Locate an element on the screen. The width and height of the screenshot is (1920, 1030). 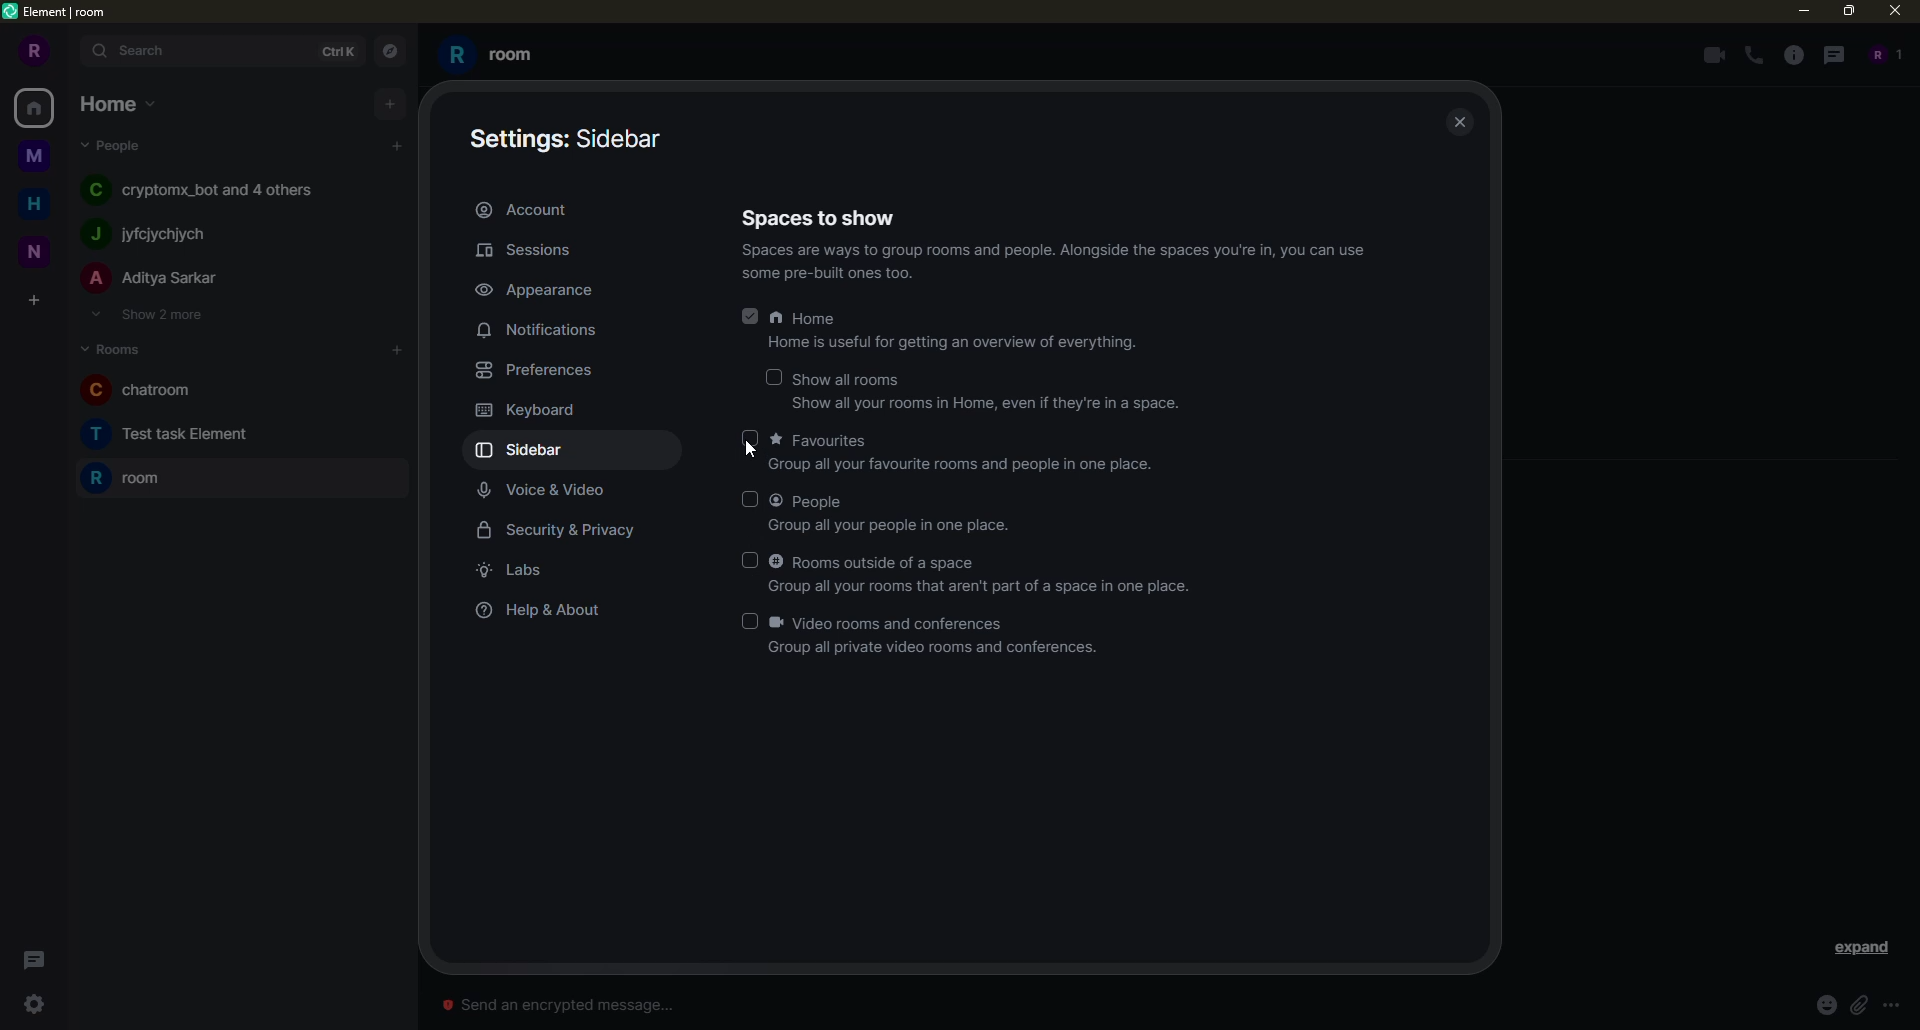
maximize is located at coordinates (1848, 12).